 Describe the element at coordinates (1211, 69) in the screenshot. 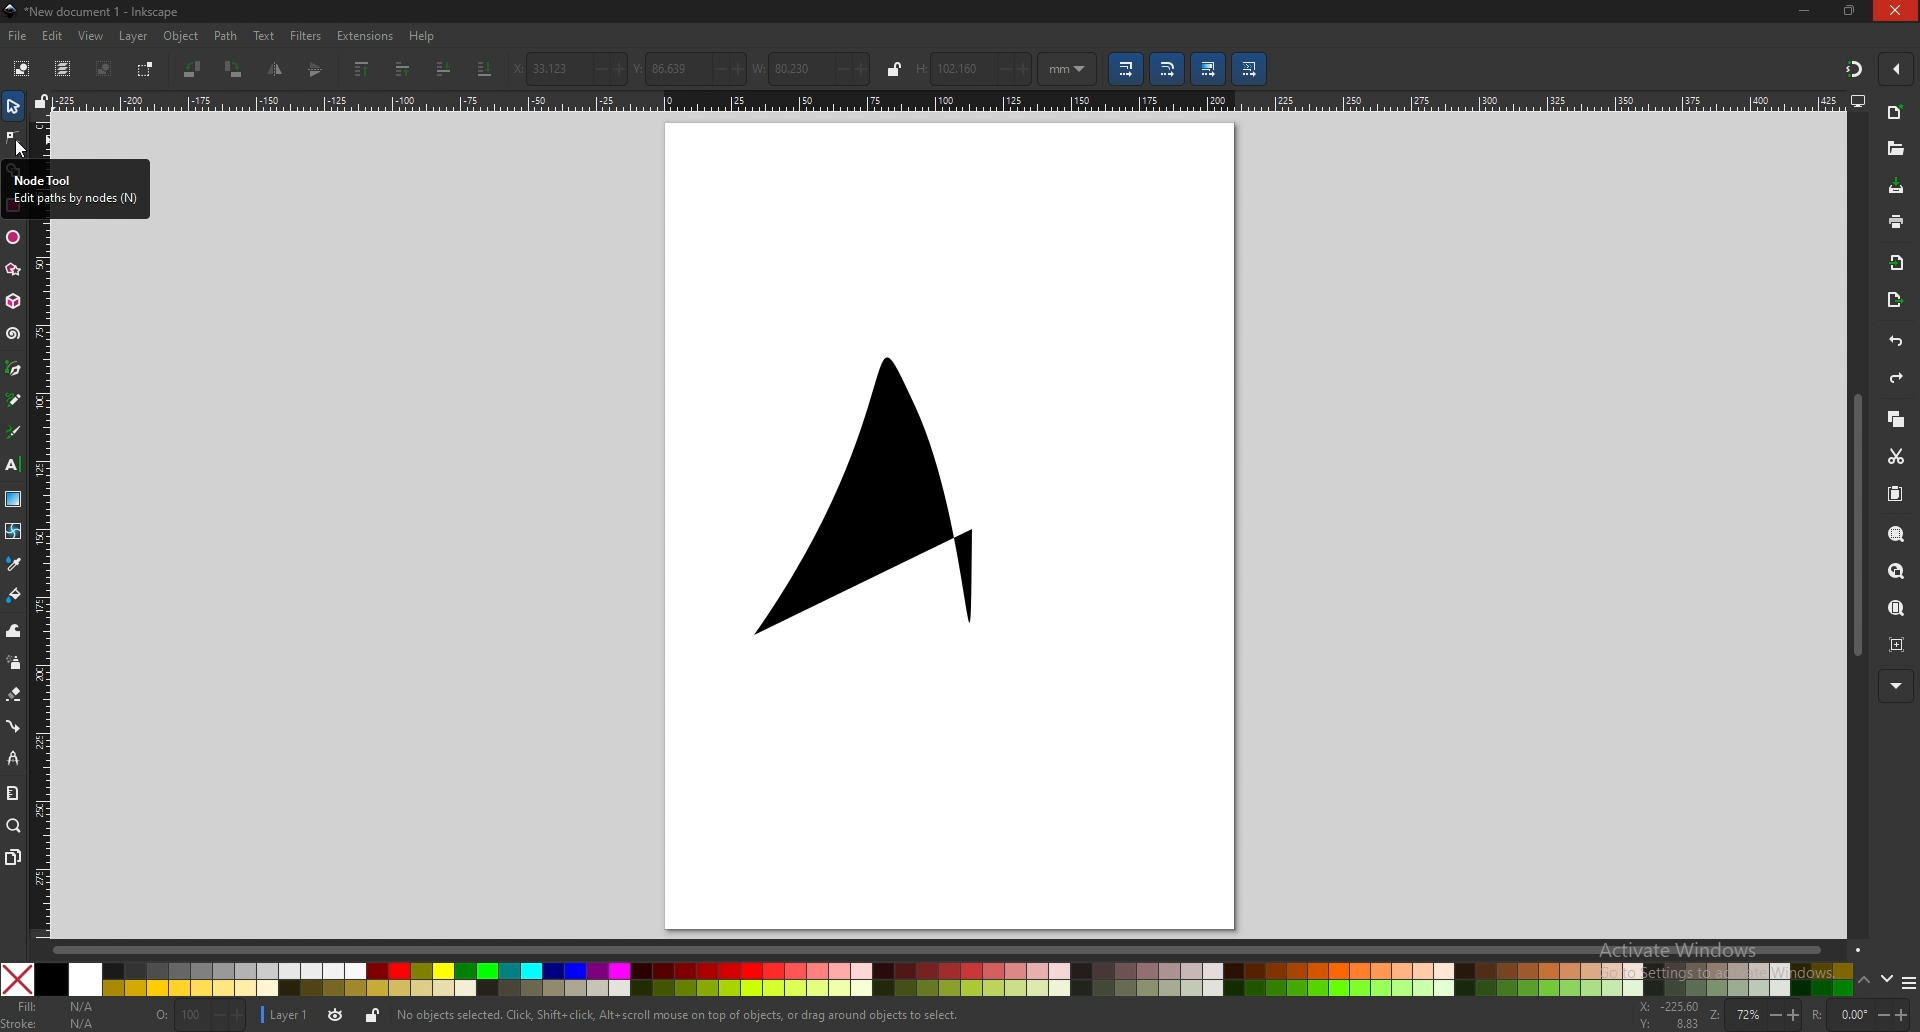

I see `move gradient` at that location.